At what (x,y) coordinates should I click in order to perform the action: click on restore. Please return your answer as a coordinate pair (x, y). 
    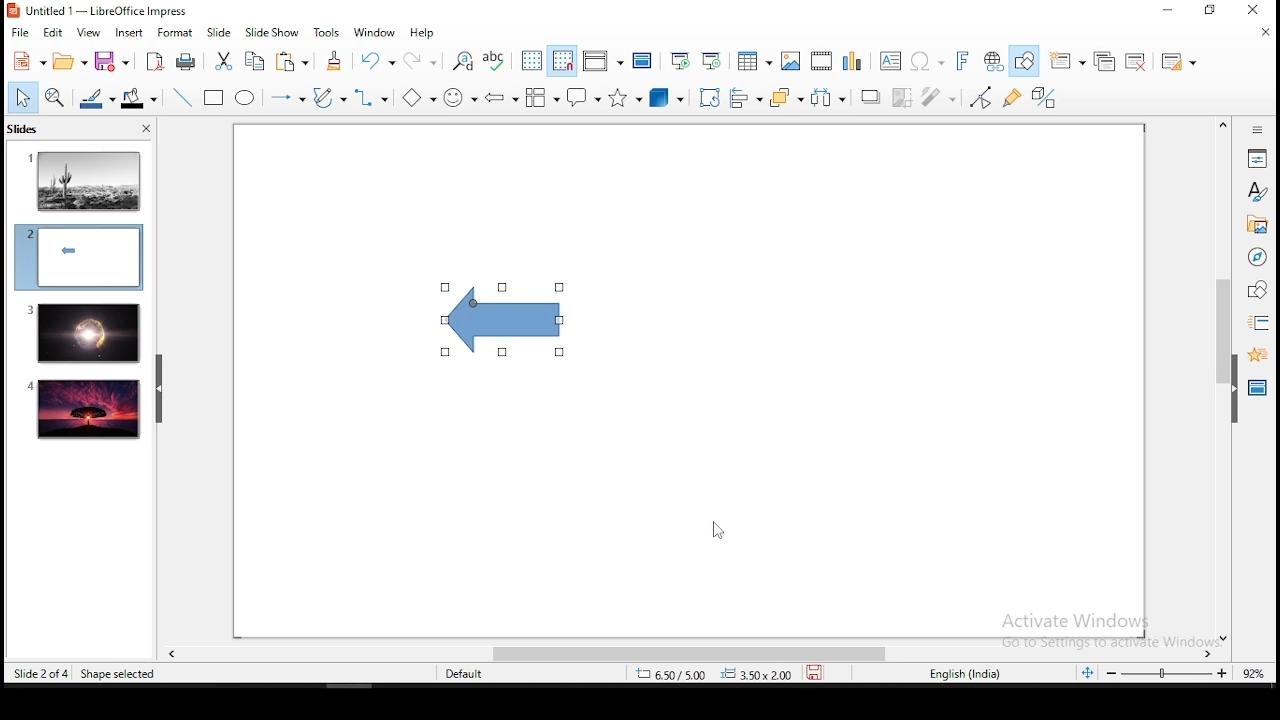
    Looking at the image, I should click on (1211, 11).